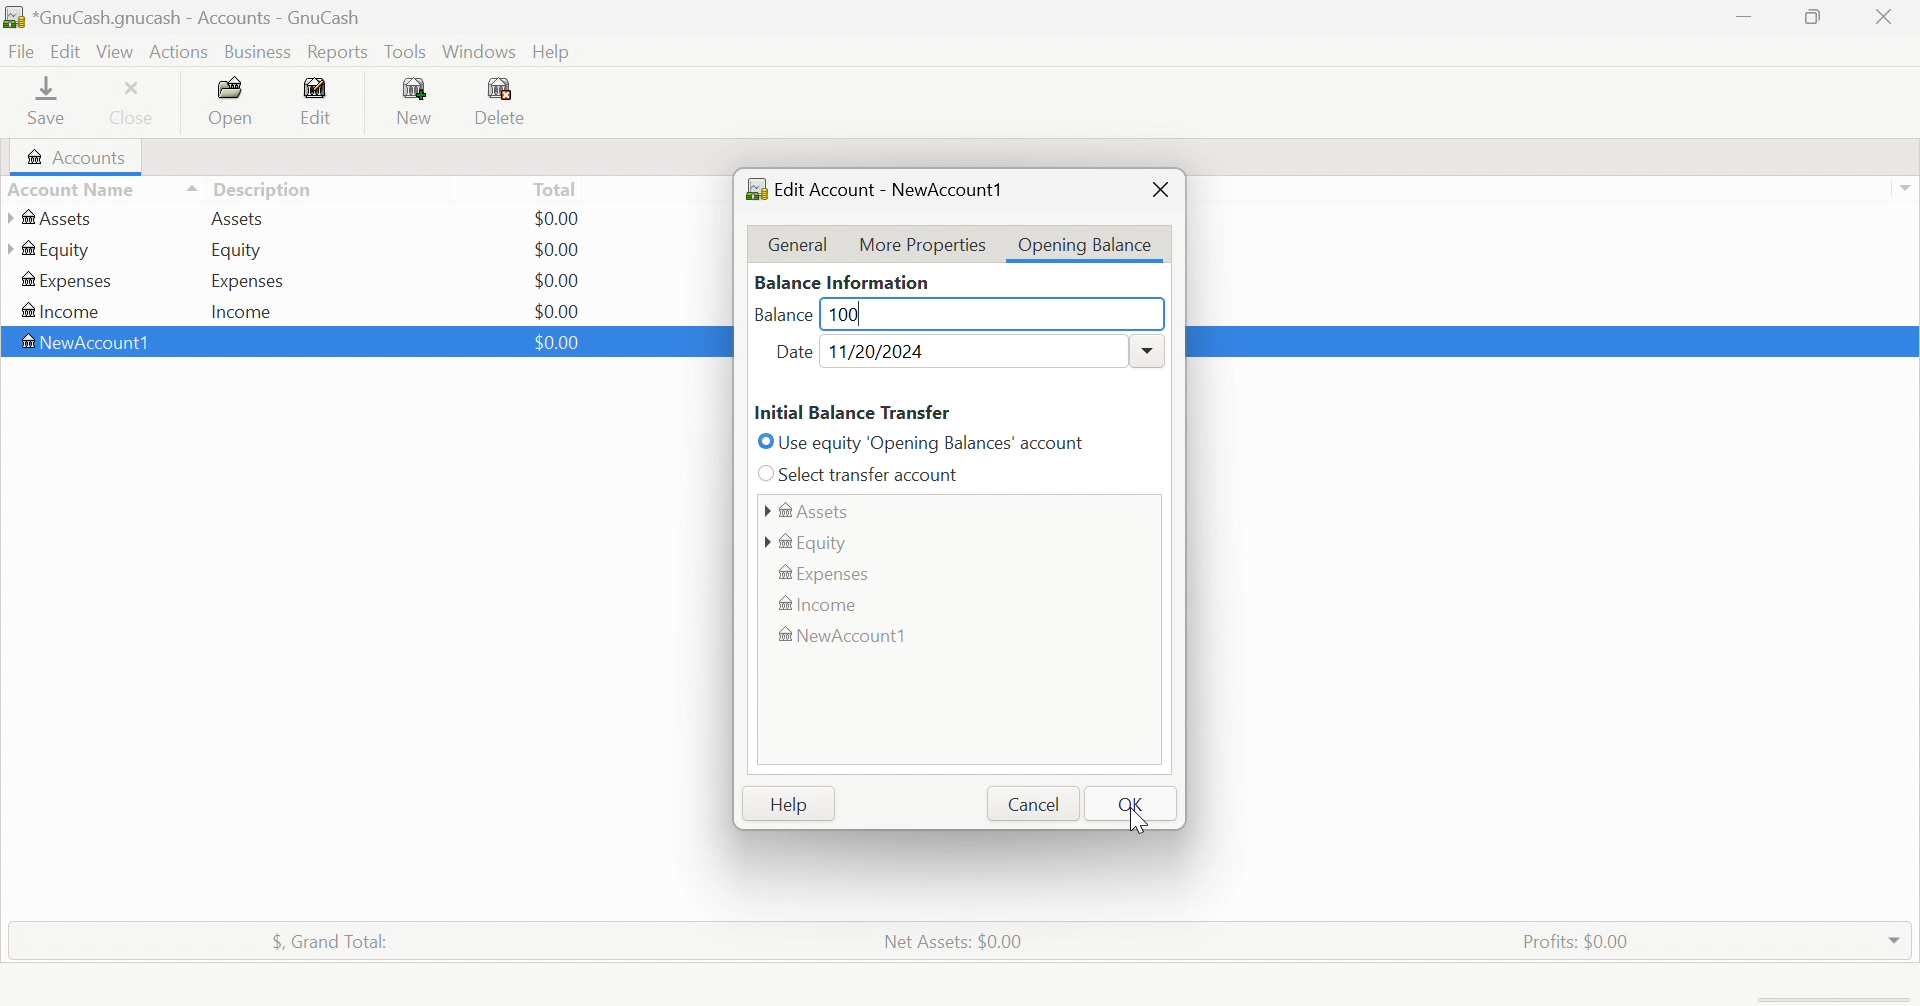  Describe the element at coordinates (883, 351) in the screenshot. I see `11/20/2024` at that location.